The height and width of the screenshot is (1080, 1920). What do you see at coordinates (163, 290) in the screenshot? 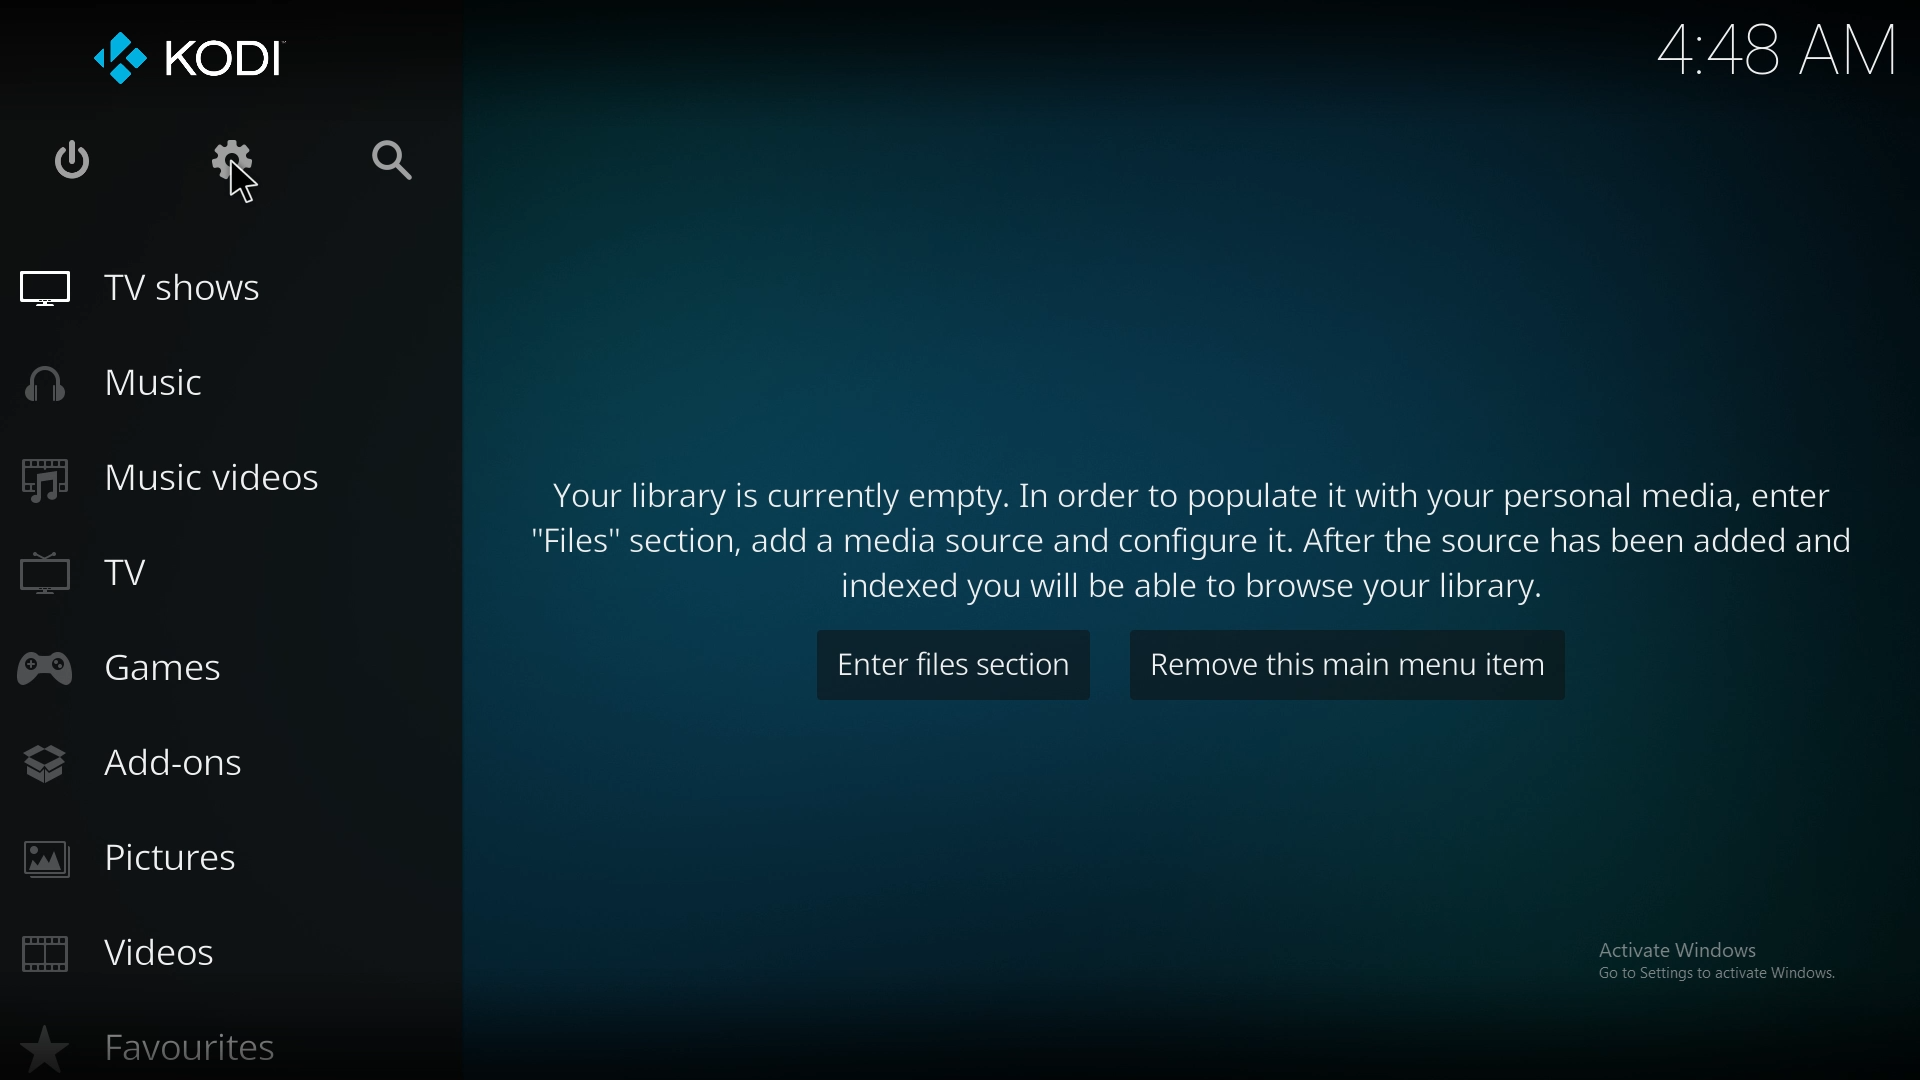
I see `tv shows` at bounding box center [163, 290].